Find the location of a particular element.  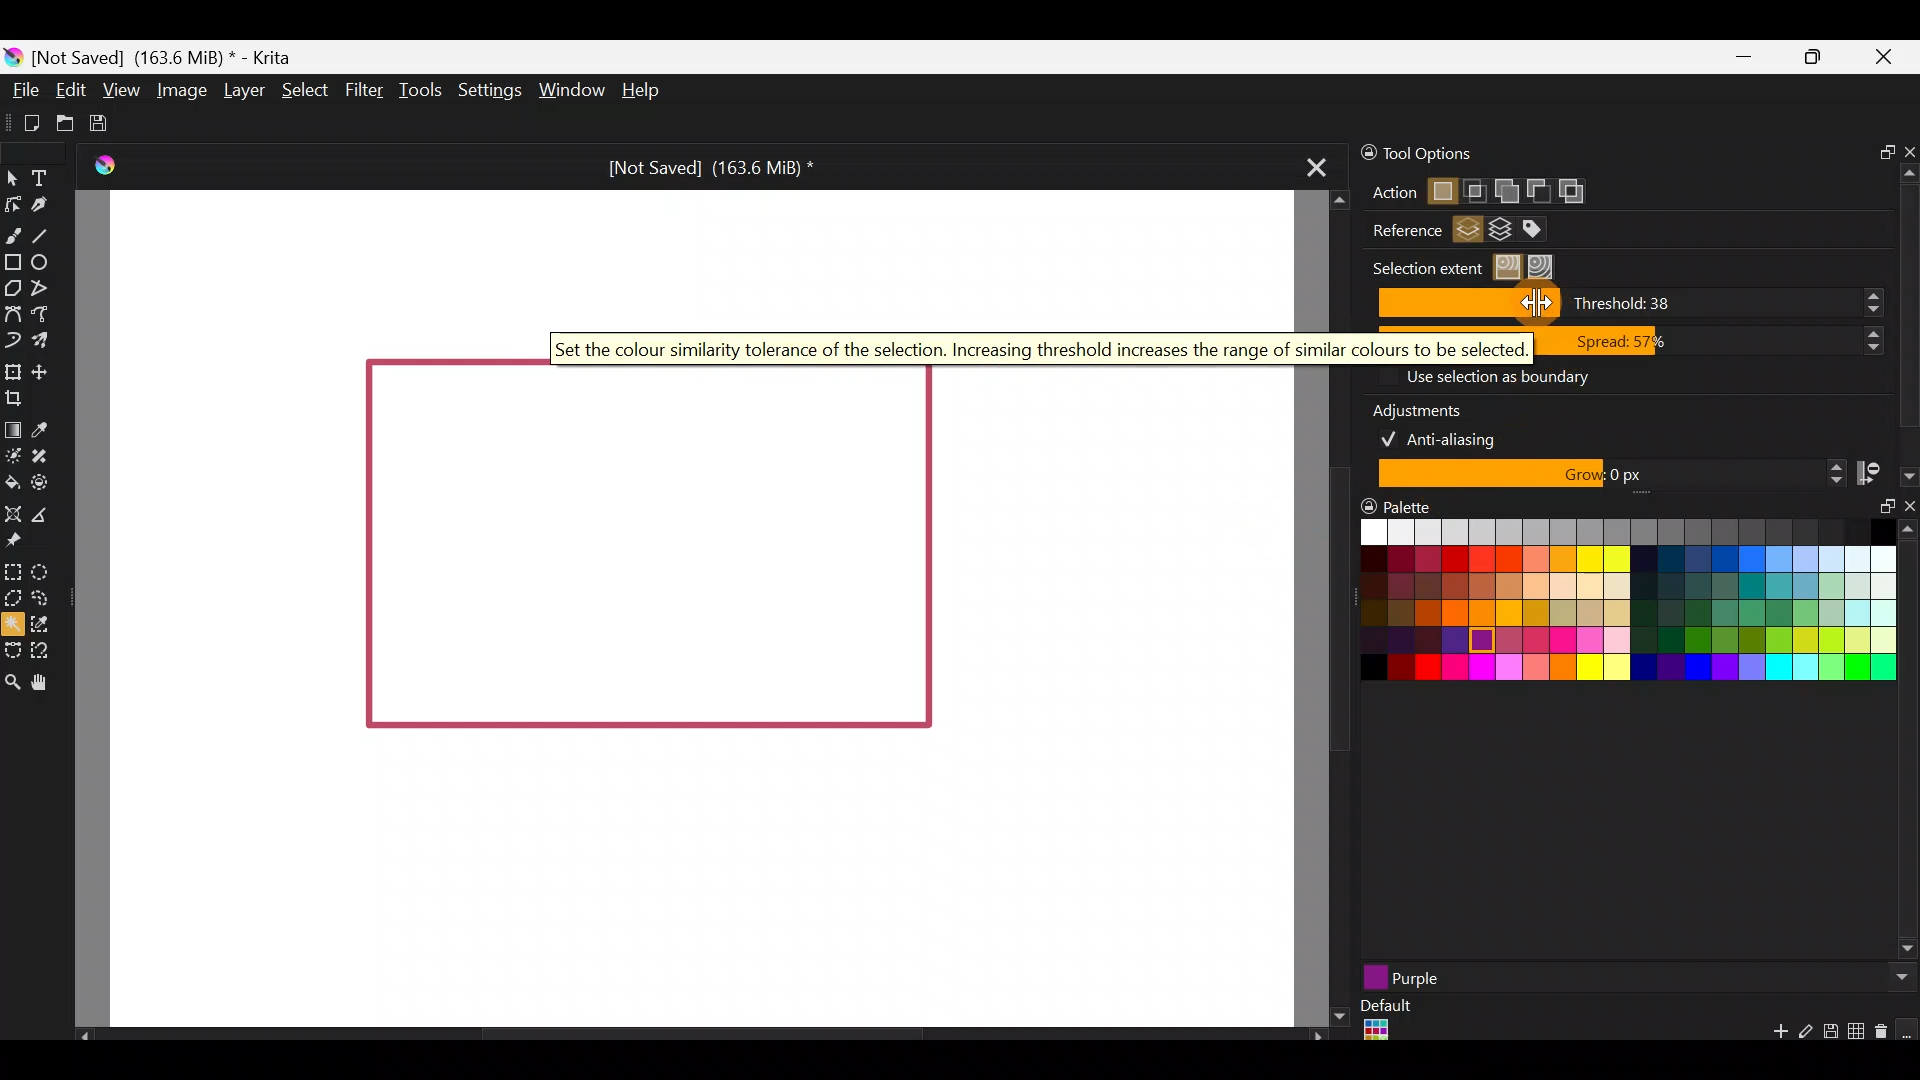

Help is located at coordinates (645, 92).